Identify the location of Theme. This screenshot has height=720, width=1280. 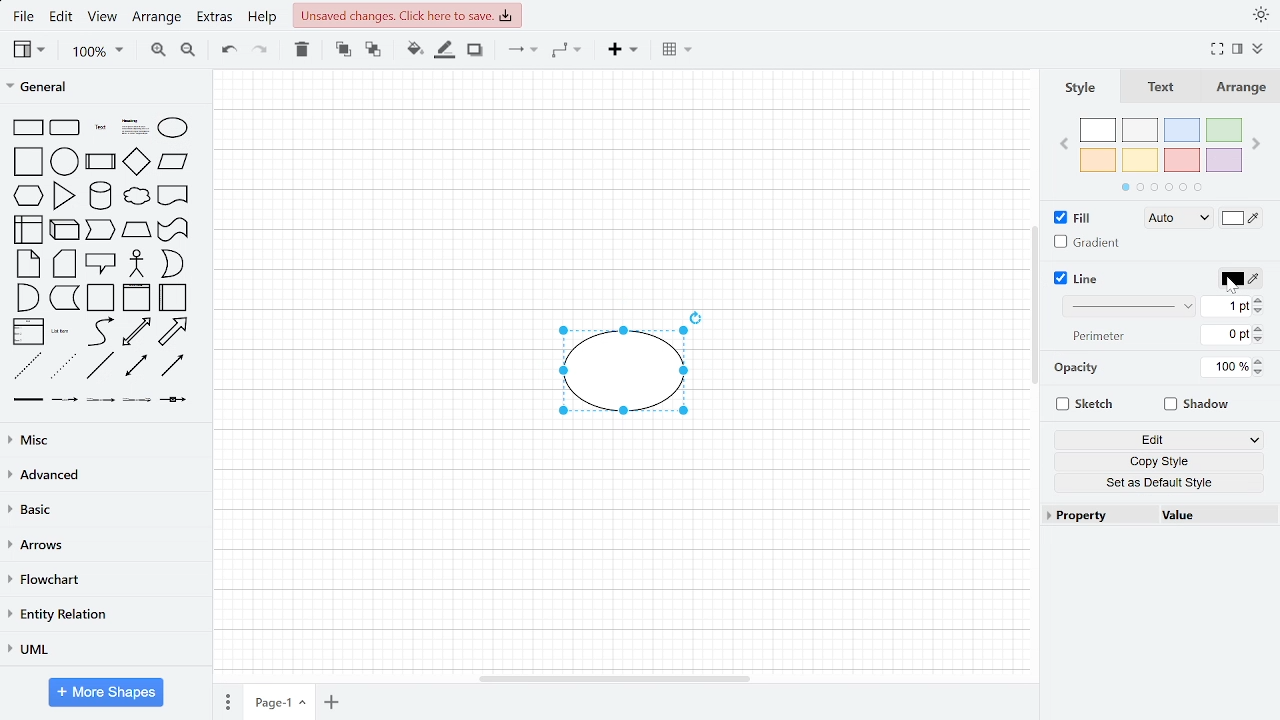
(1261, 16).